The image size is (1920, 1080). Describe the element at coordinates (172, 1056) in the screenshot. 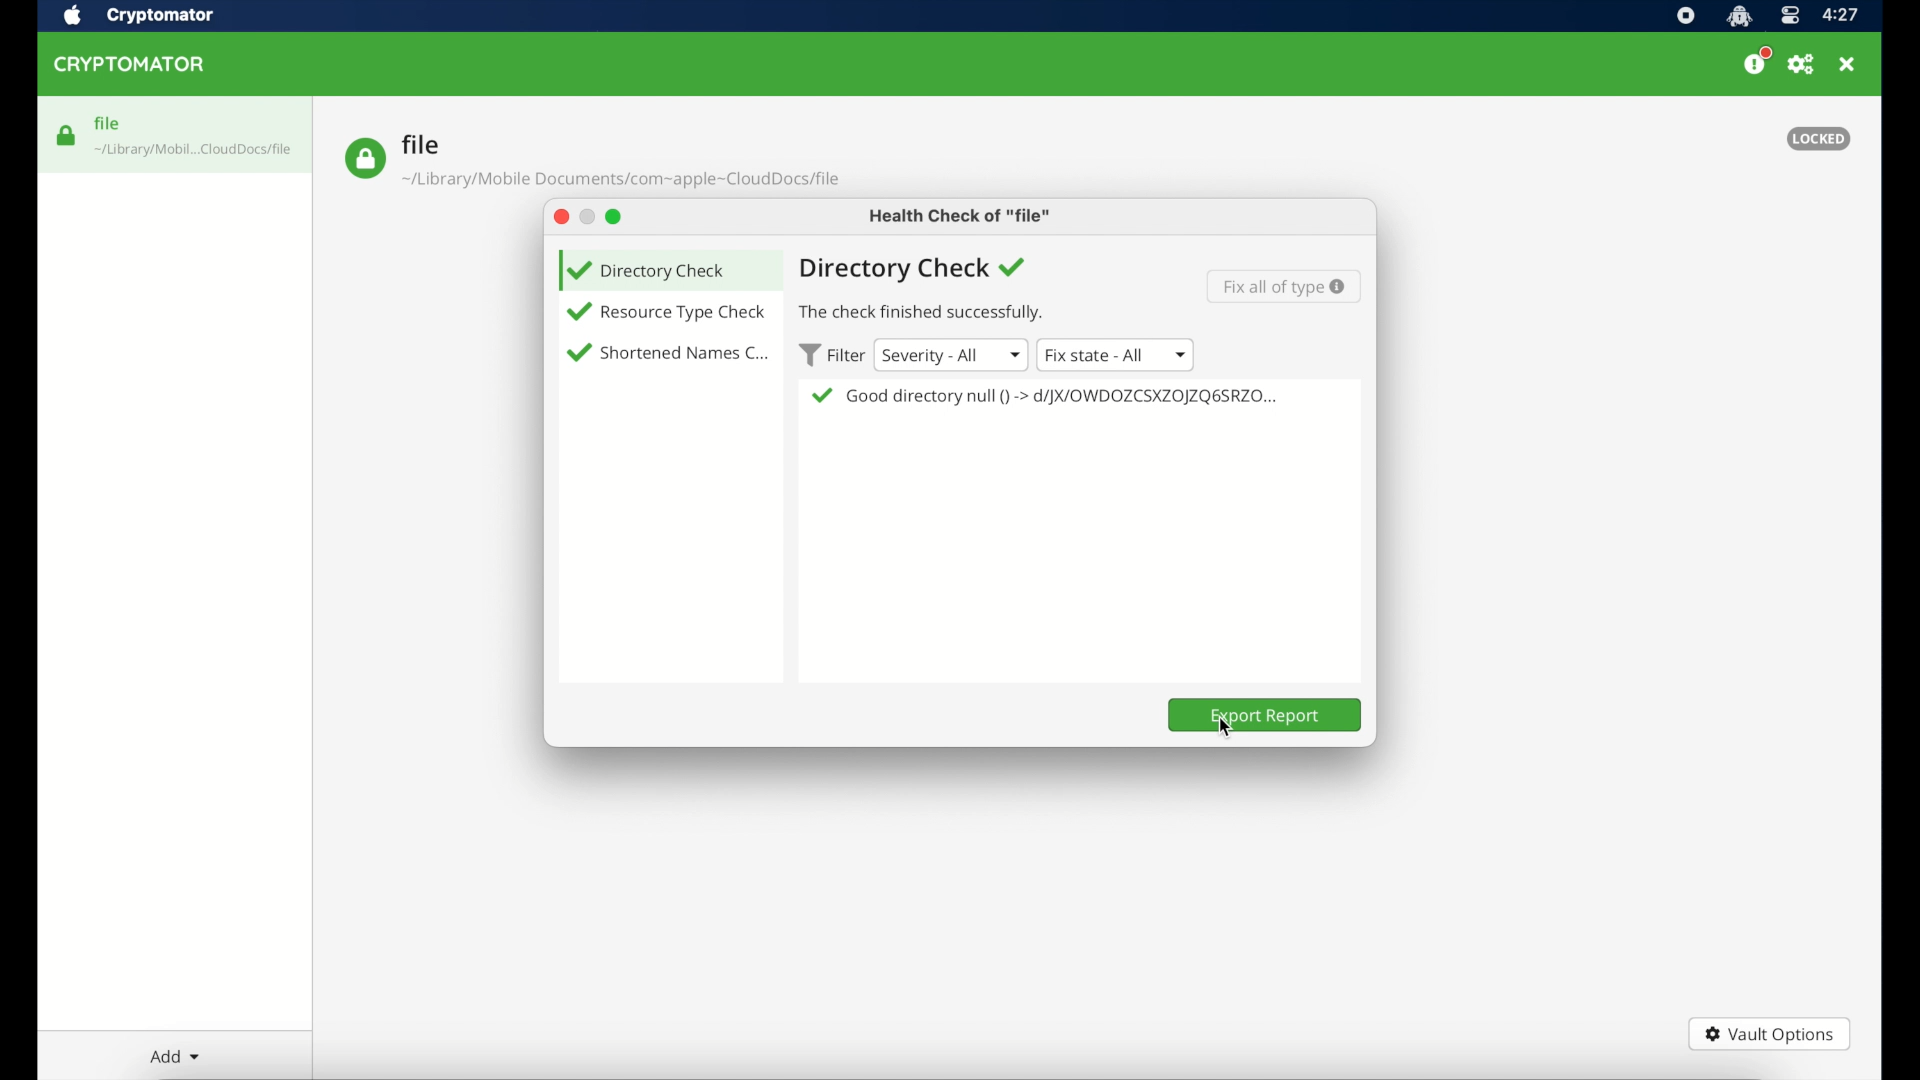

I see `add dropdown` at that location.